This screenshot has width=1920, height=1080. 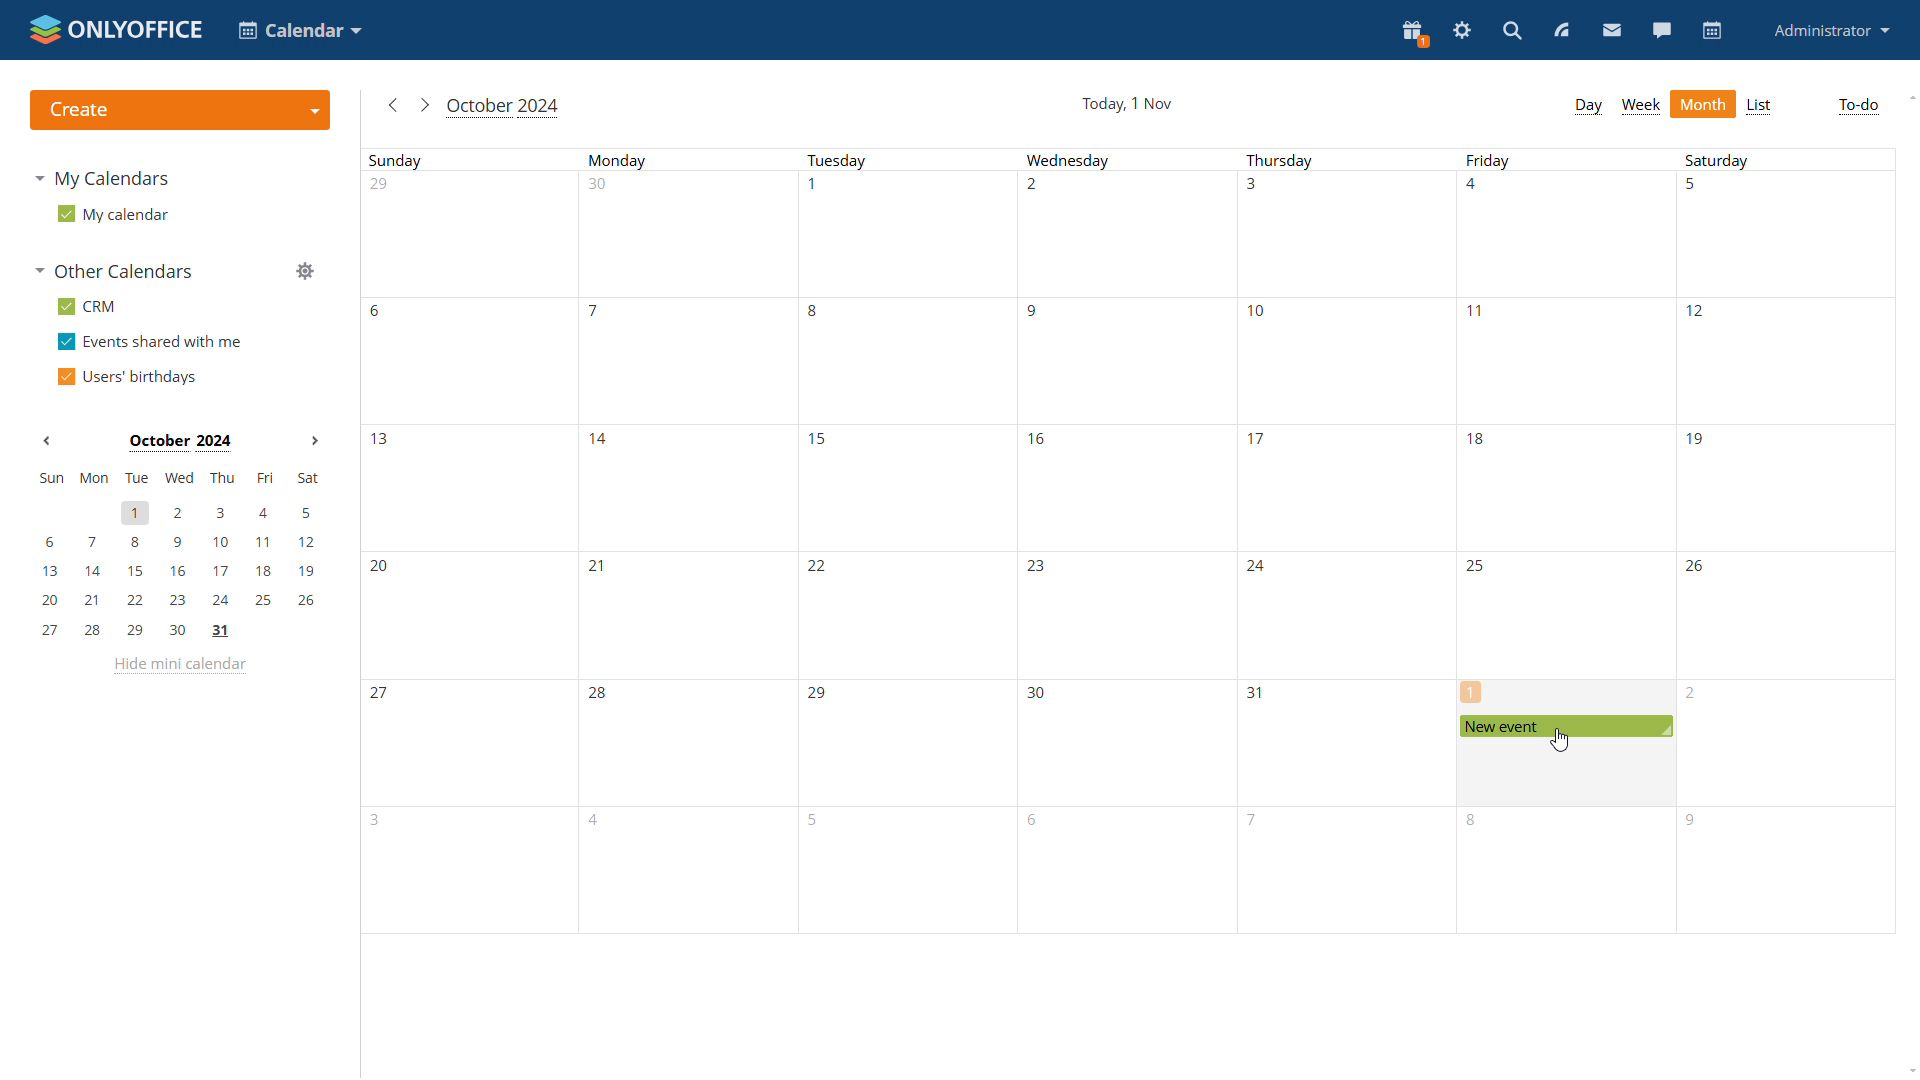 What do you see at coordinates (1610, 30) in the screenshot?
I see `mail` at bounding box center [1610, 30].